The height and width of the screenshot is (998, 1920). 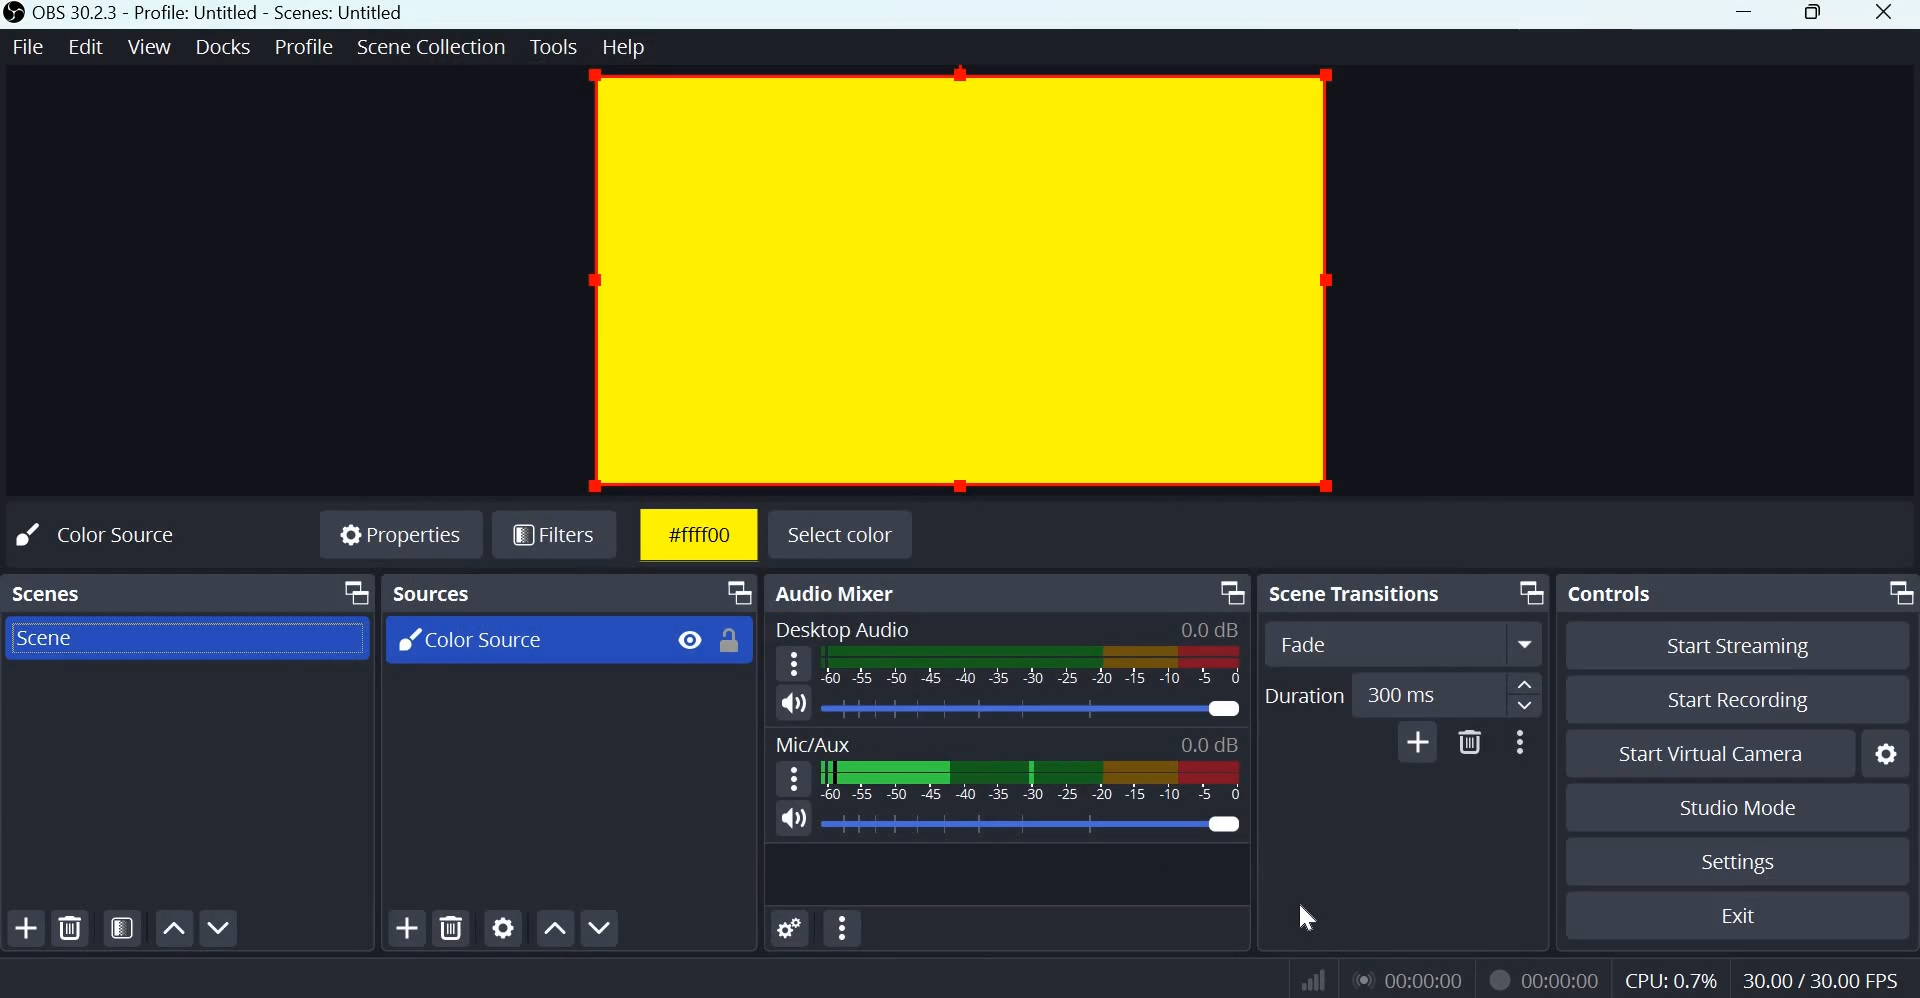 I want to click on Duration Input, so click(x=1447, y=696).